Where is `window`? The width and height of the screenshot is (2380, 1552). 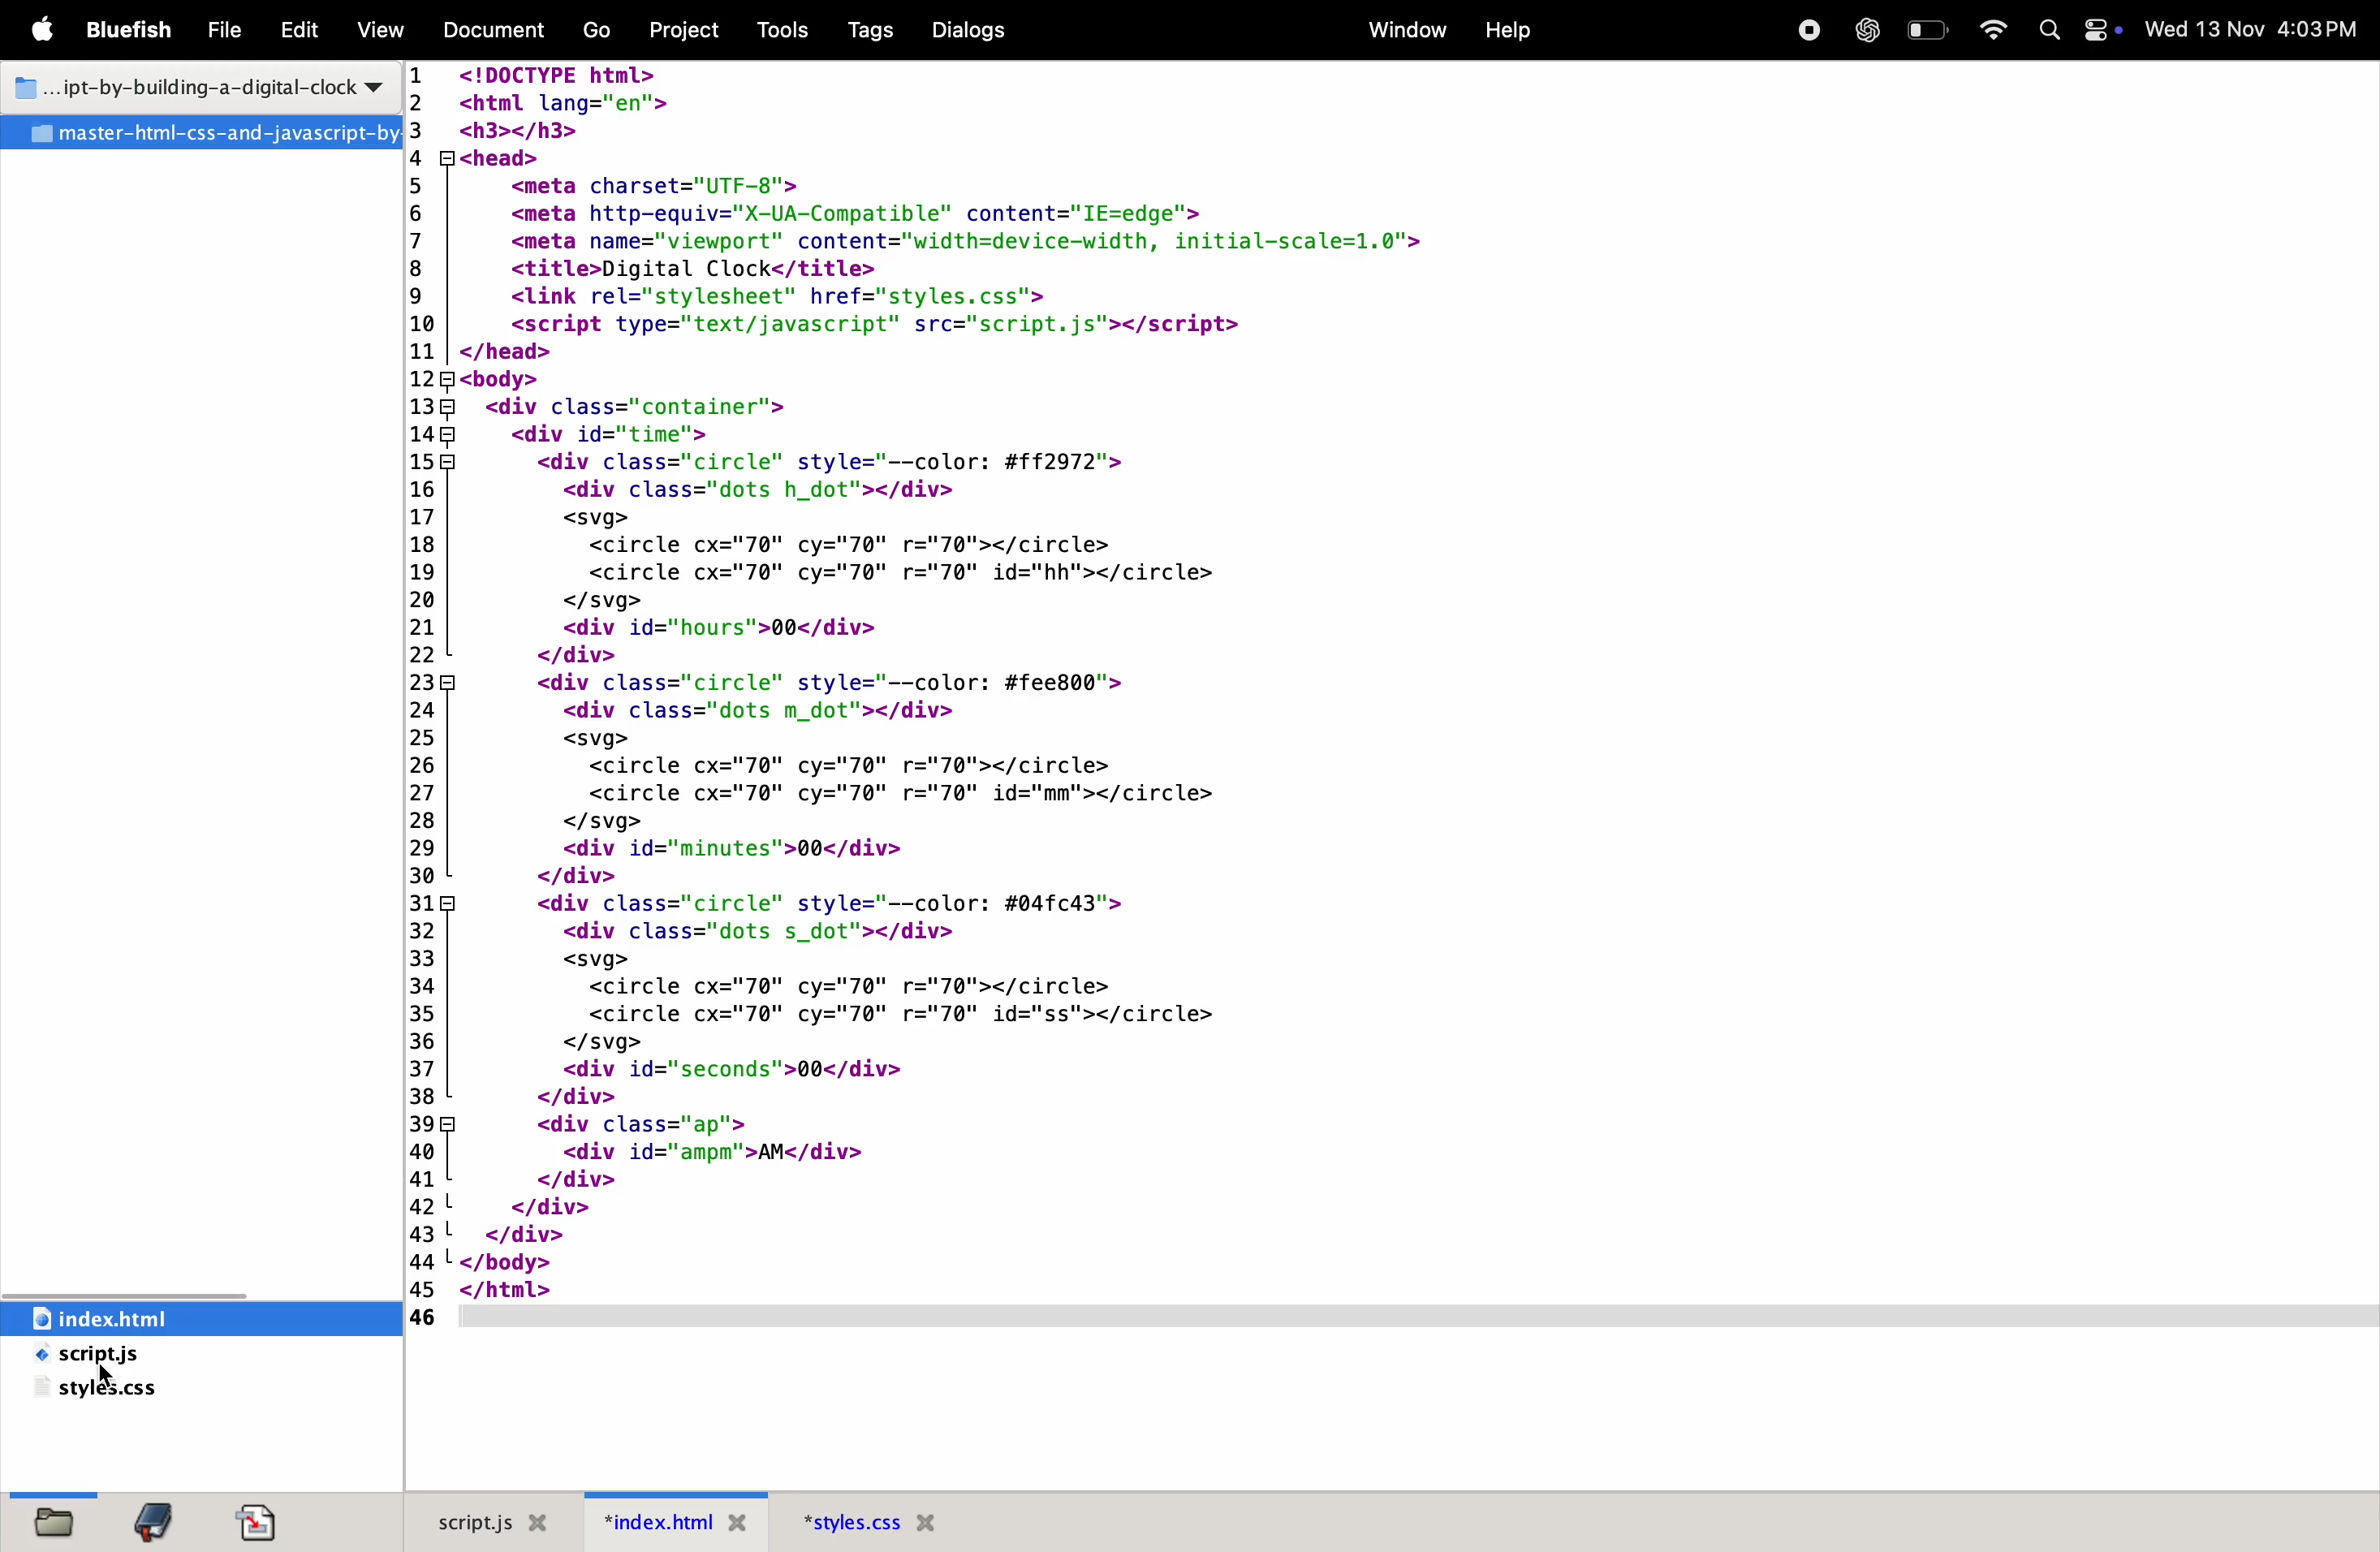
window is located at coordinates (1405, 30).